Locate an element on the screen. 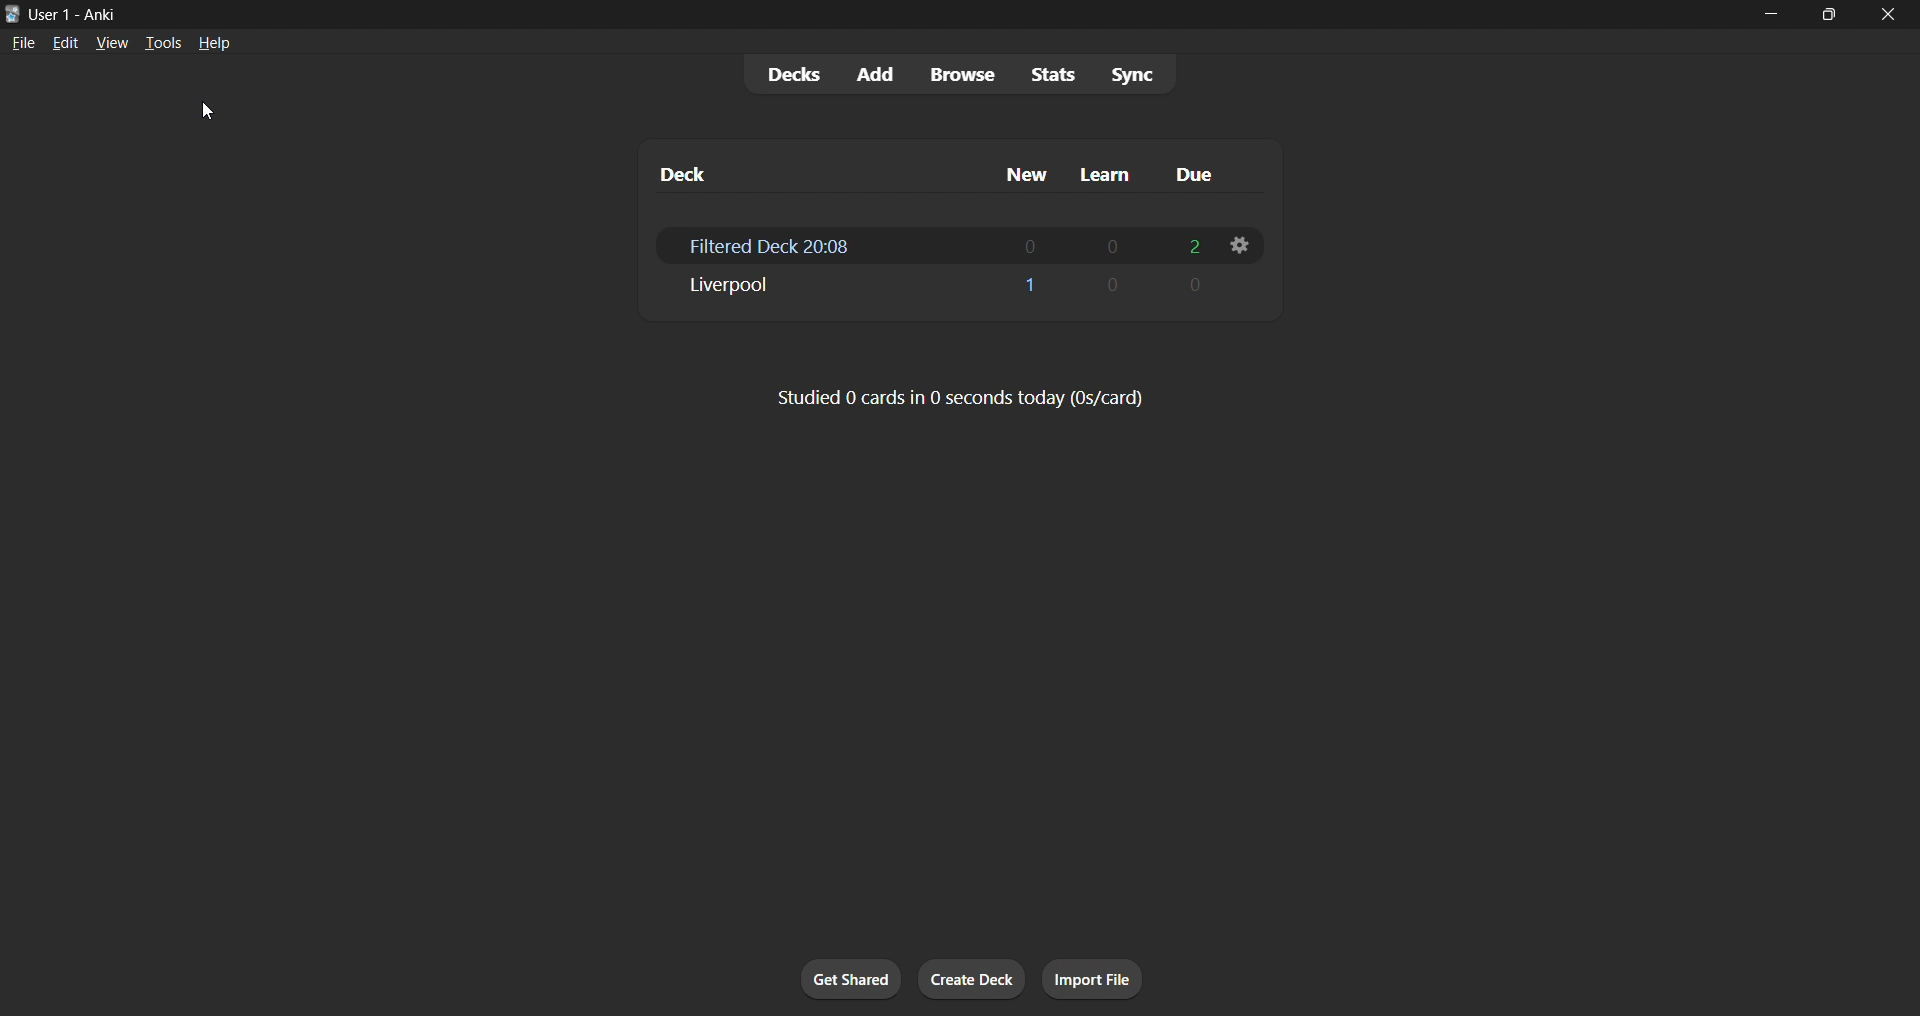  file is located at coordinates (20, 43).